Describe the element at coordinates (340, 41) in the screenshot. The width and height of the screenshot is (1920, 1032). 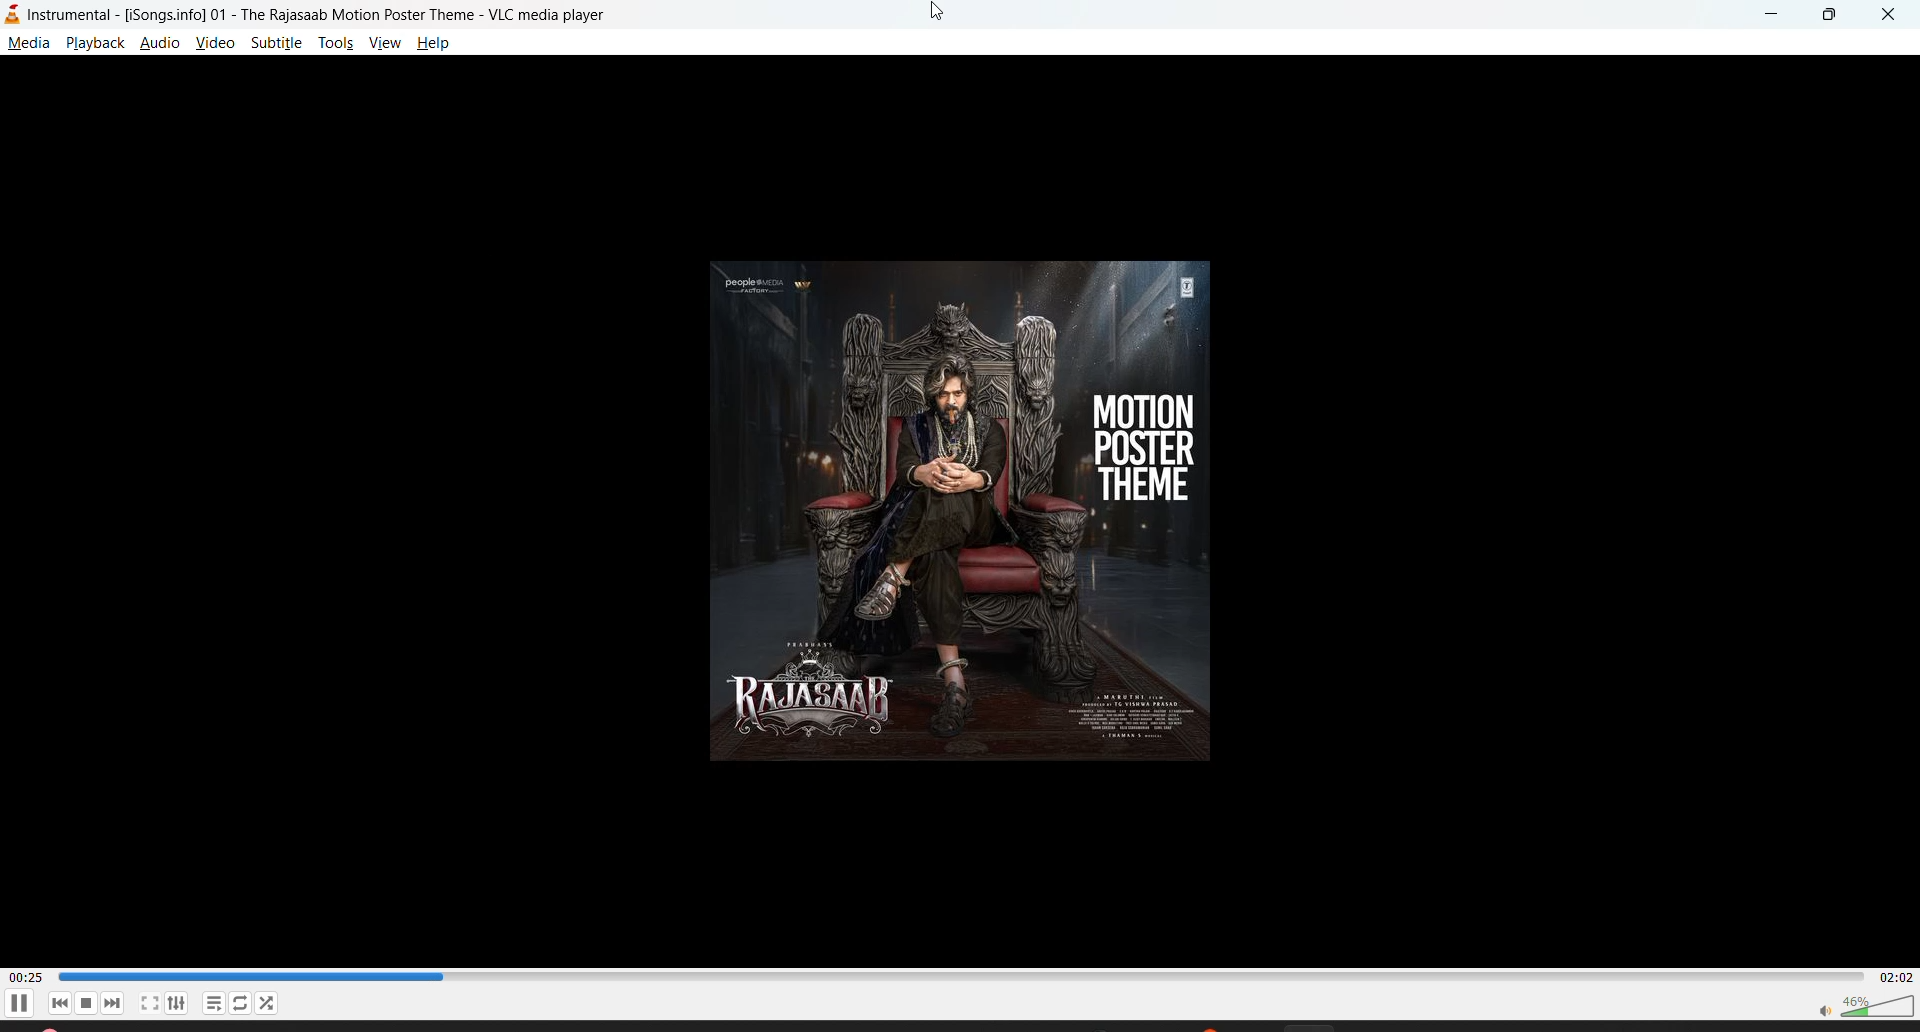
I see `tools` at that location.